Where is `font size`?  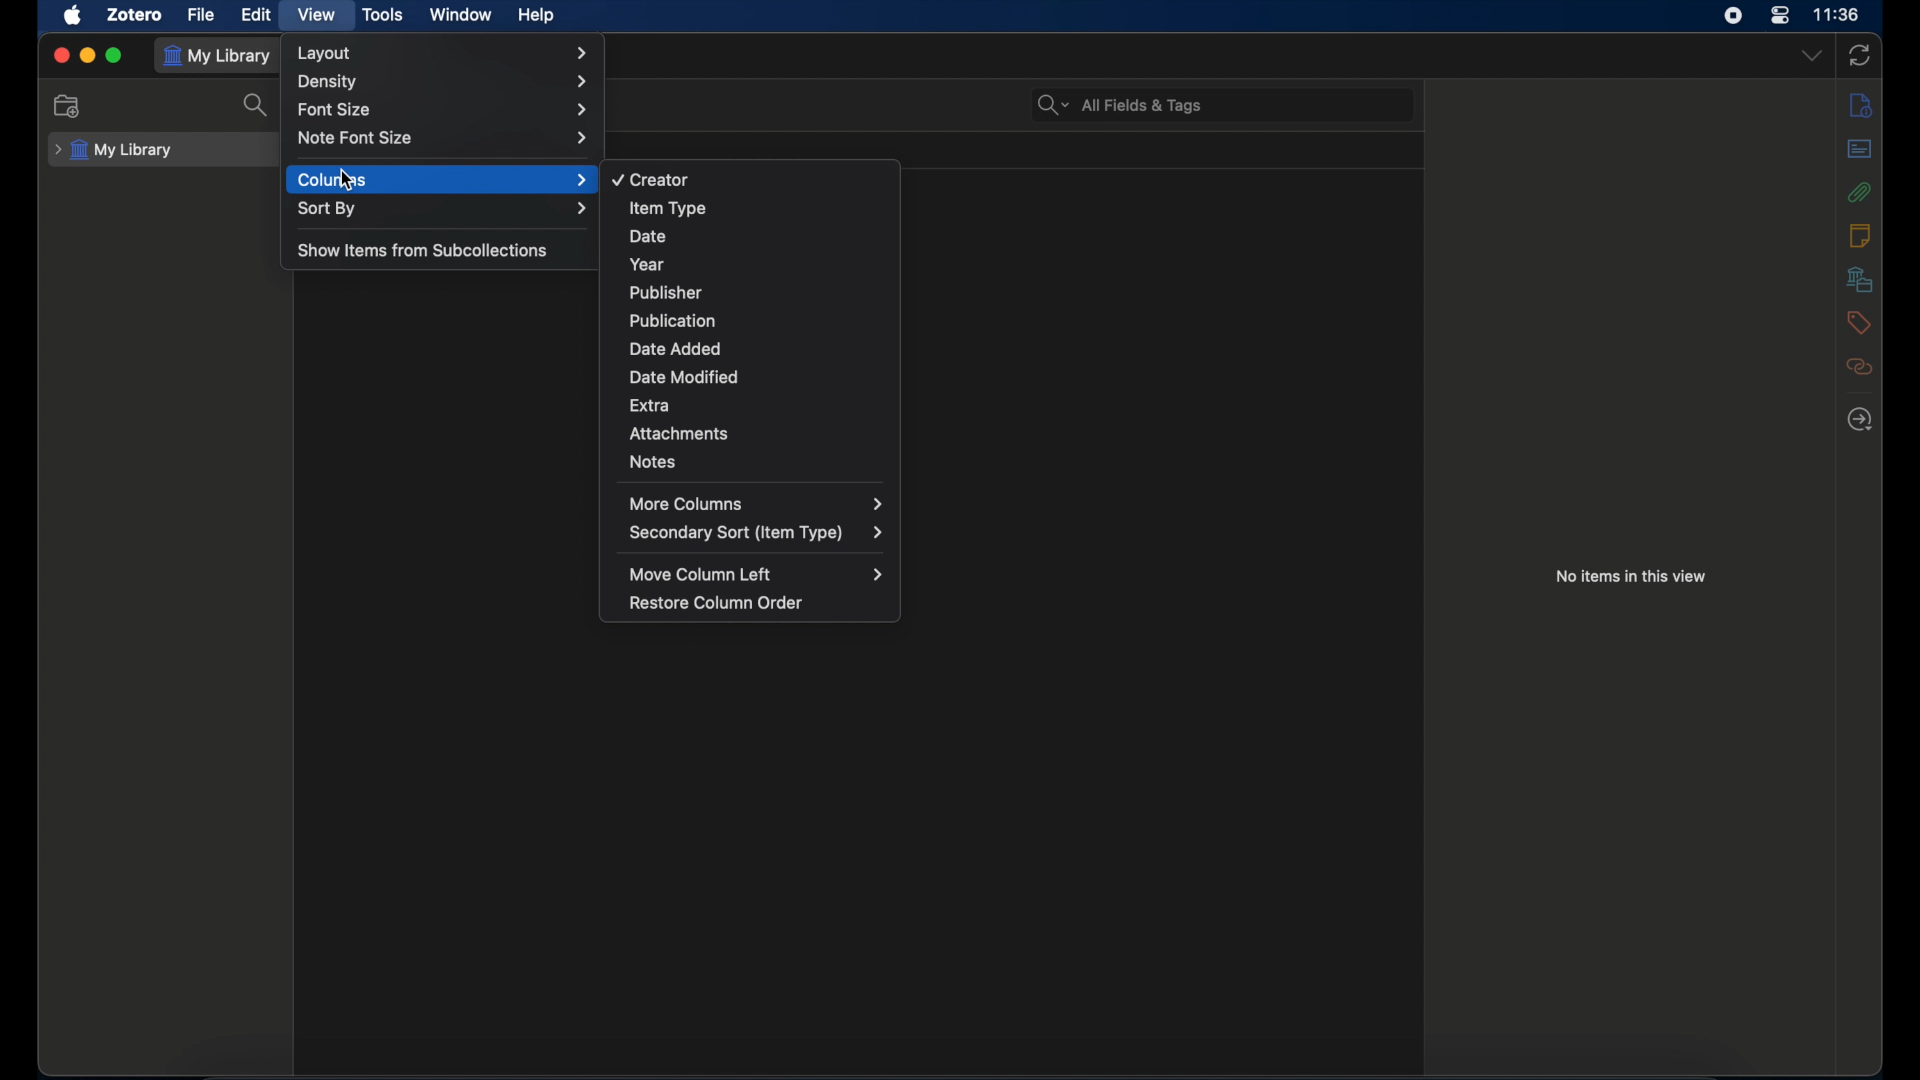 font size is located at coordinates (442, 111).